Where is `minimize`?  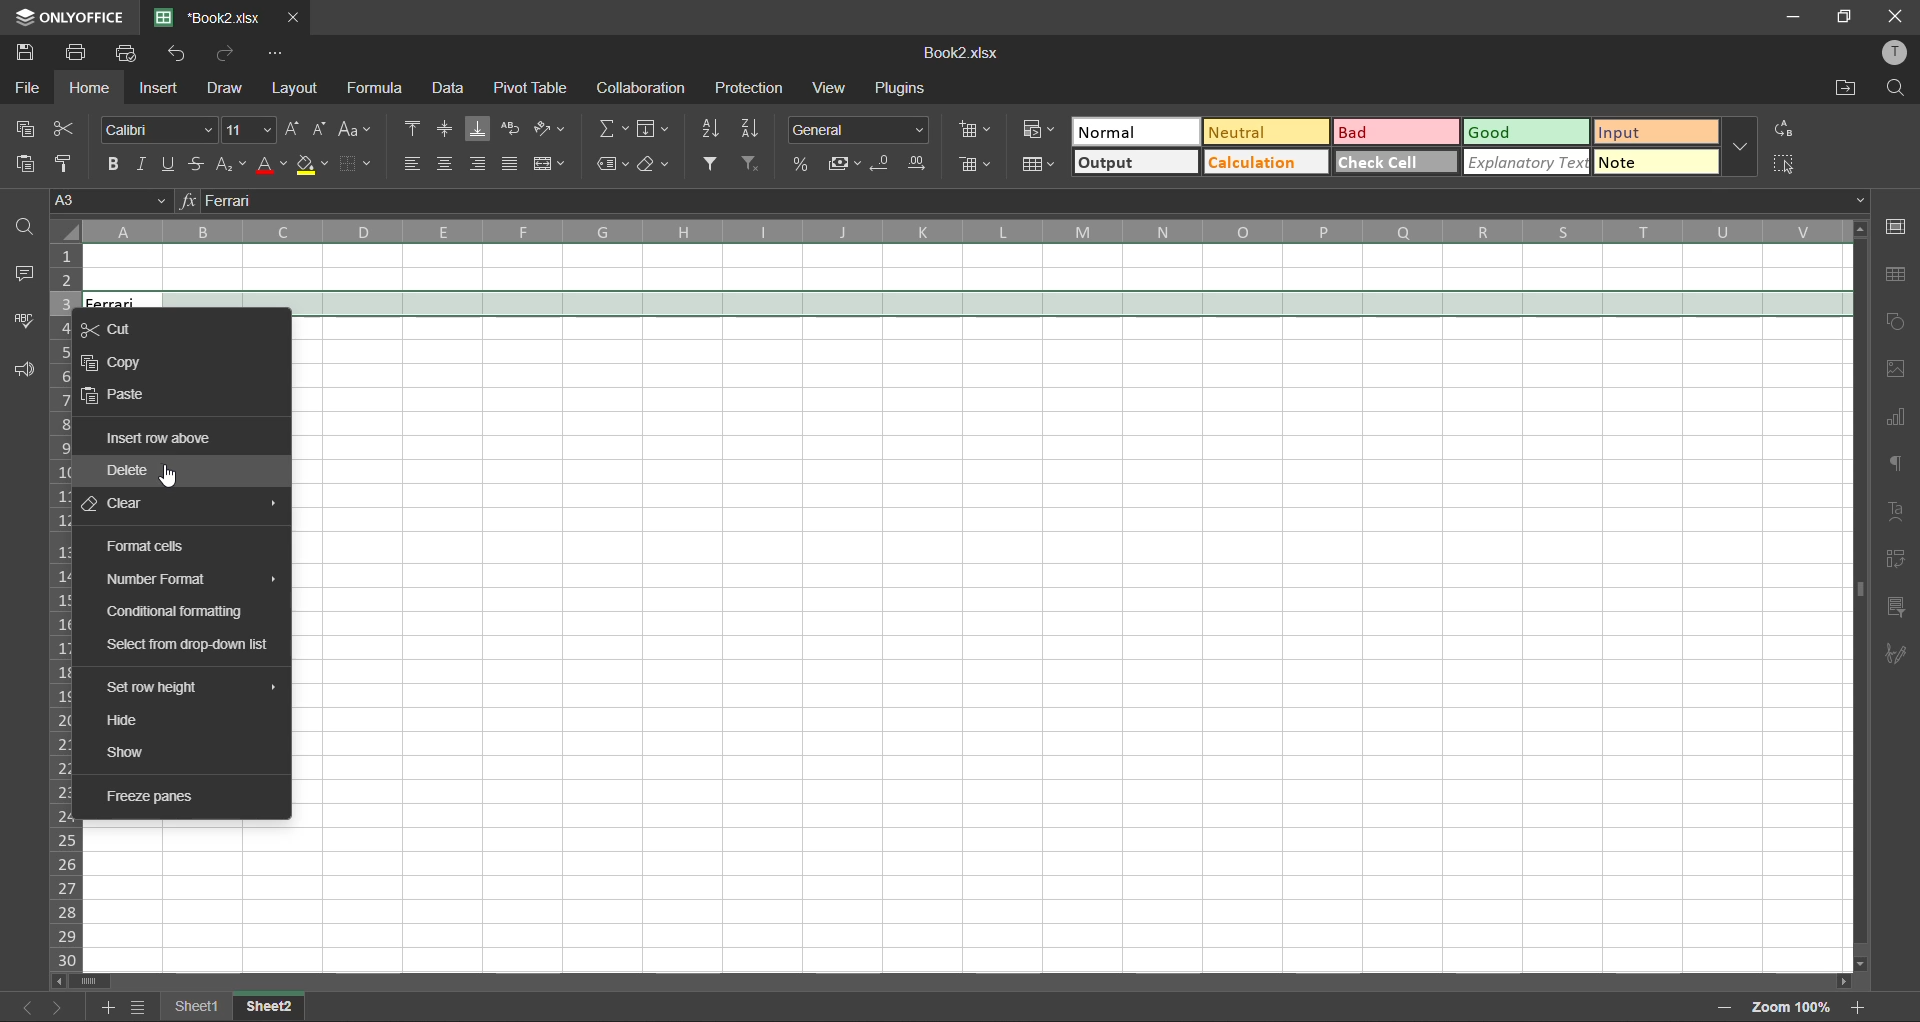
minimize is located at coordinates (1791, 16).